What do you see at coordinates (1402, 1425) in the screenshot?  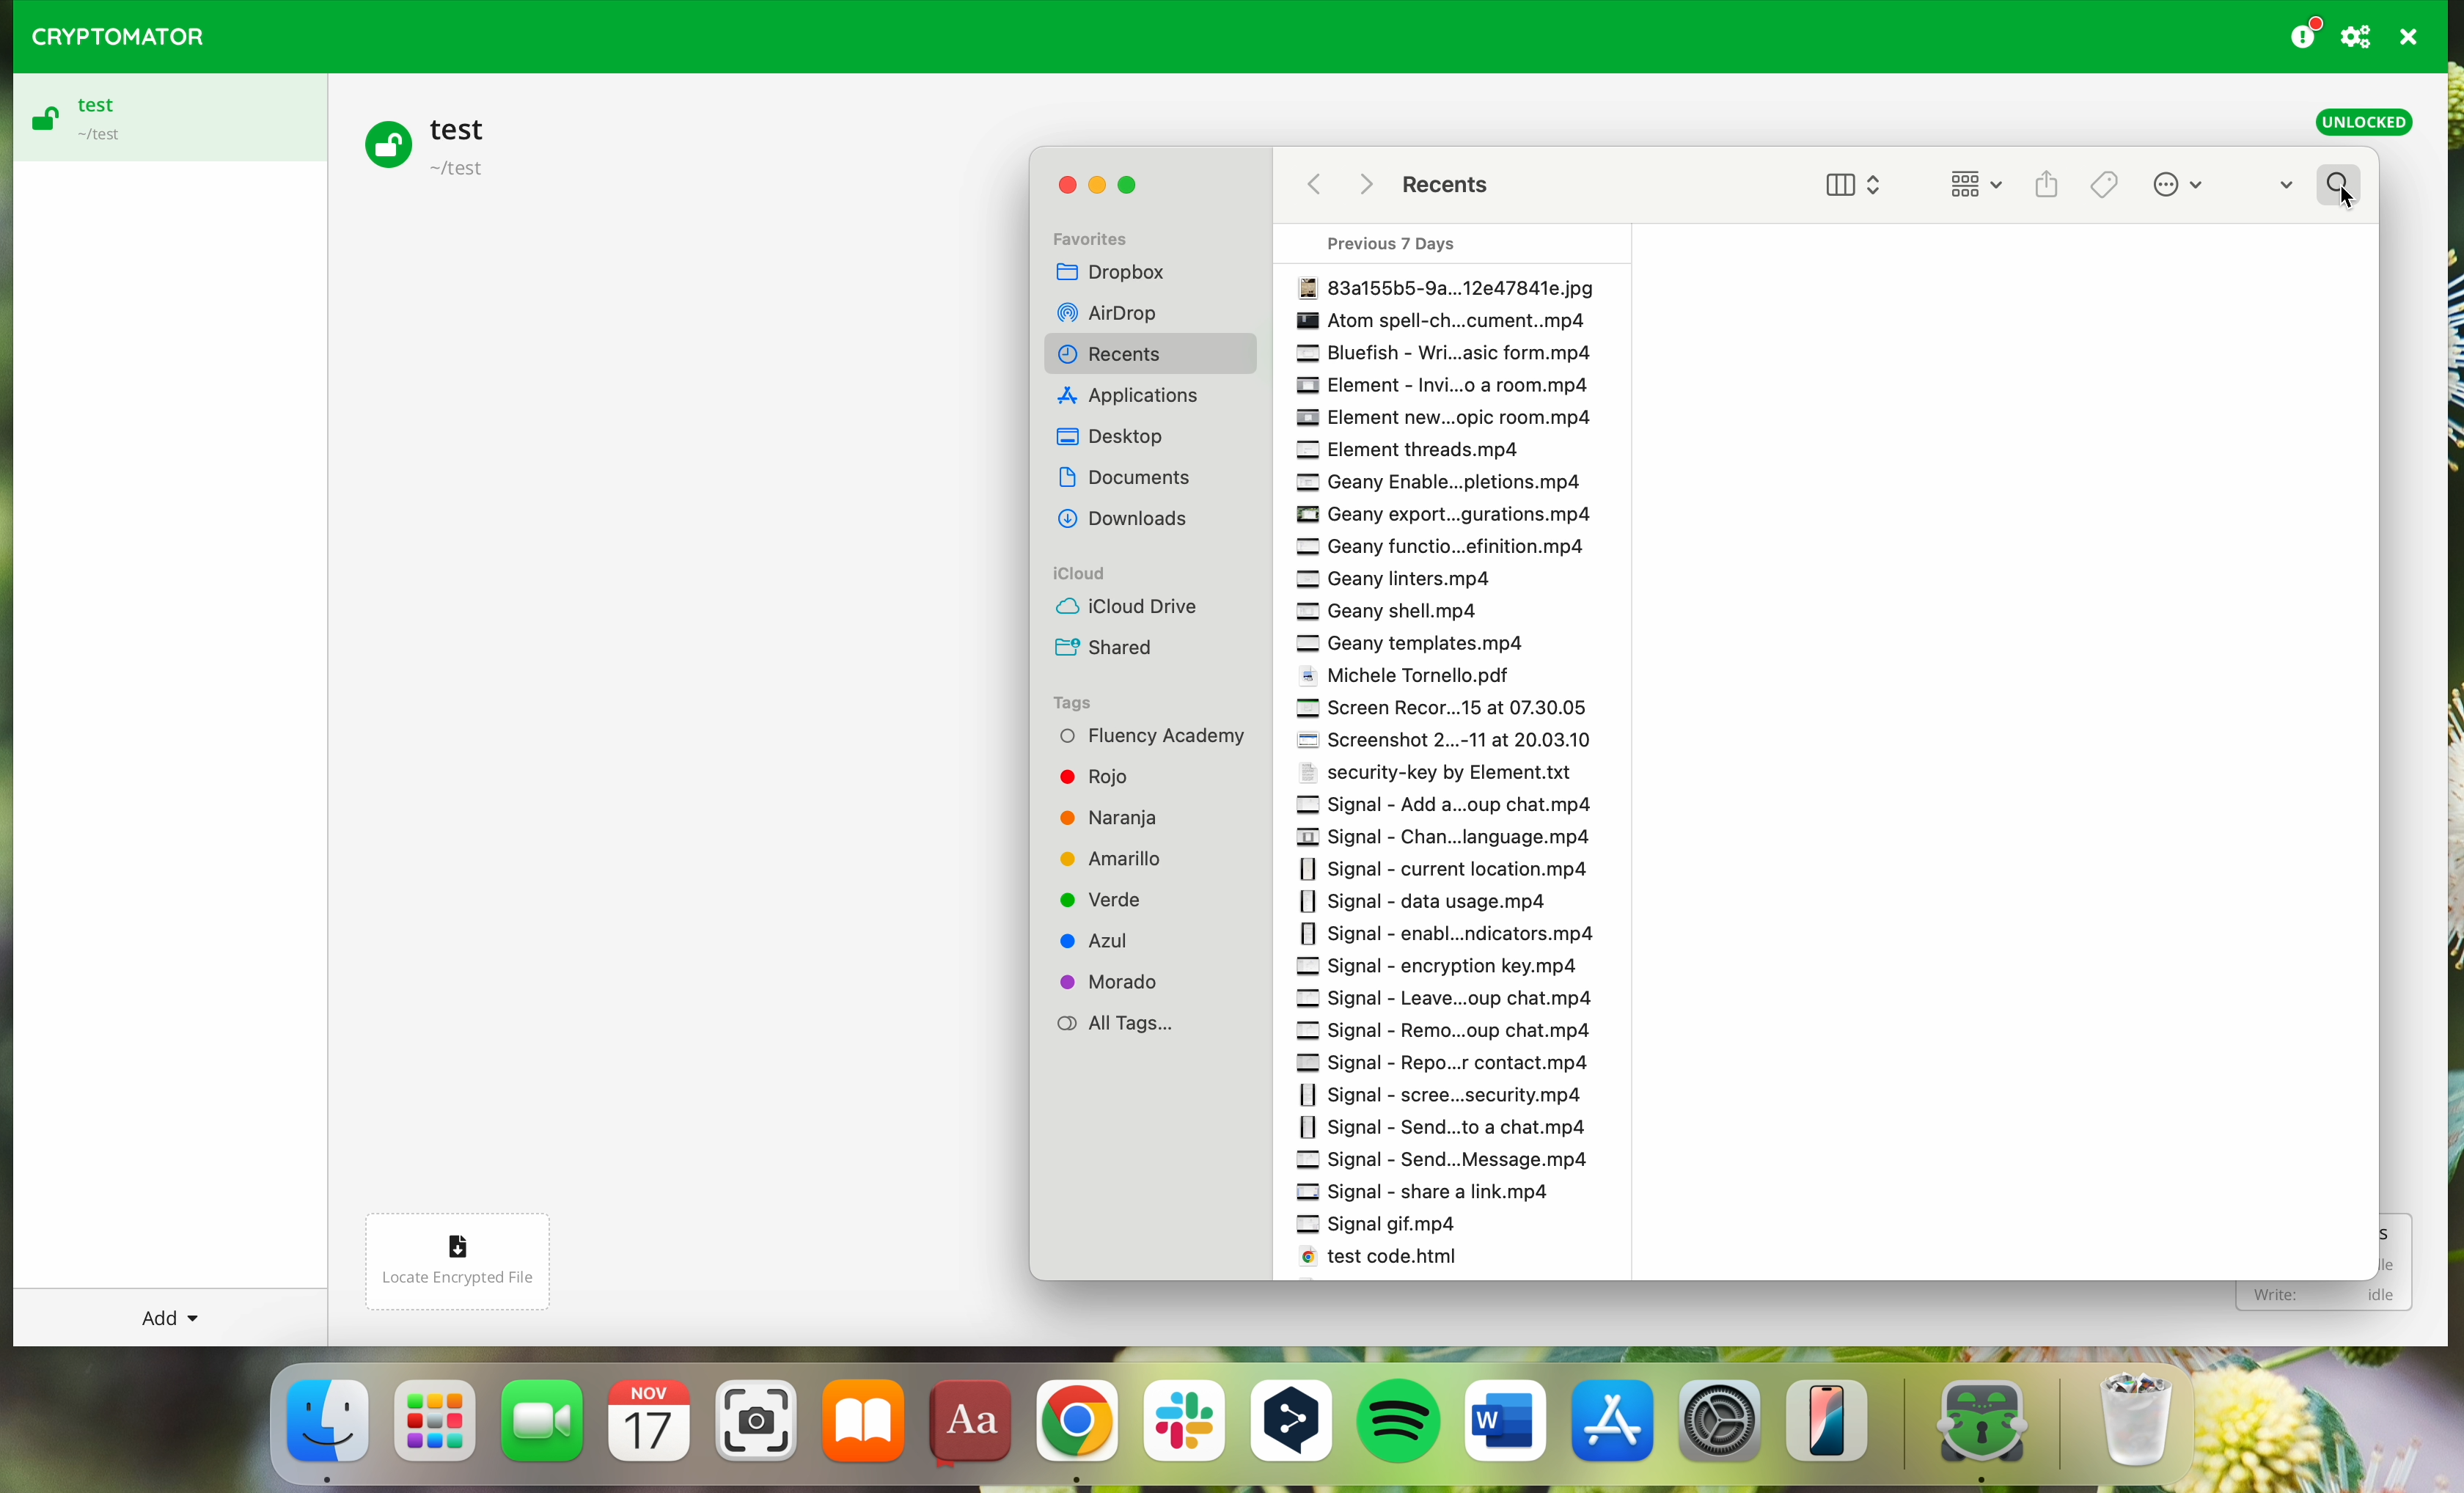 I see `Spotify` at bounding box center [1402, 1425].